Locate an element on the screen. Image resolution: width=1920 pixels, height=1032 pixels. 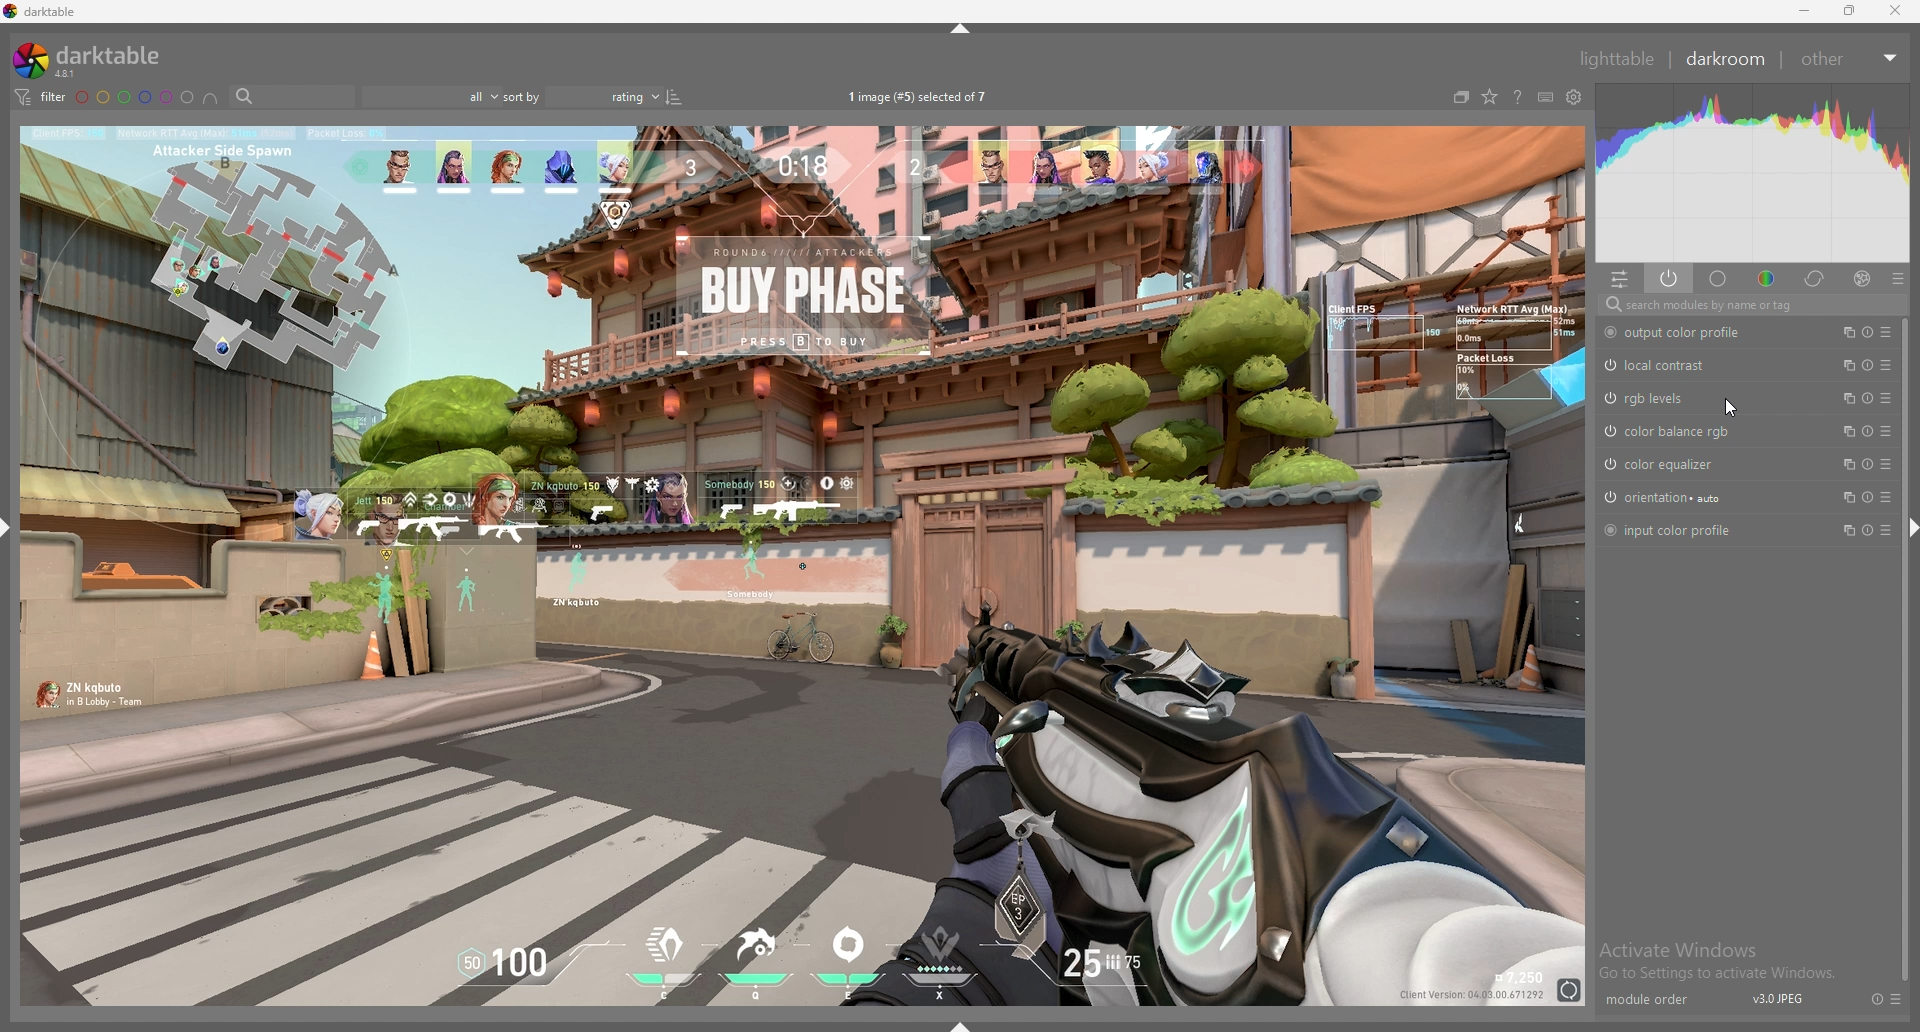
reset is located at coordinates (1870, 998).